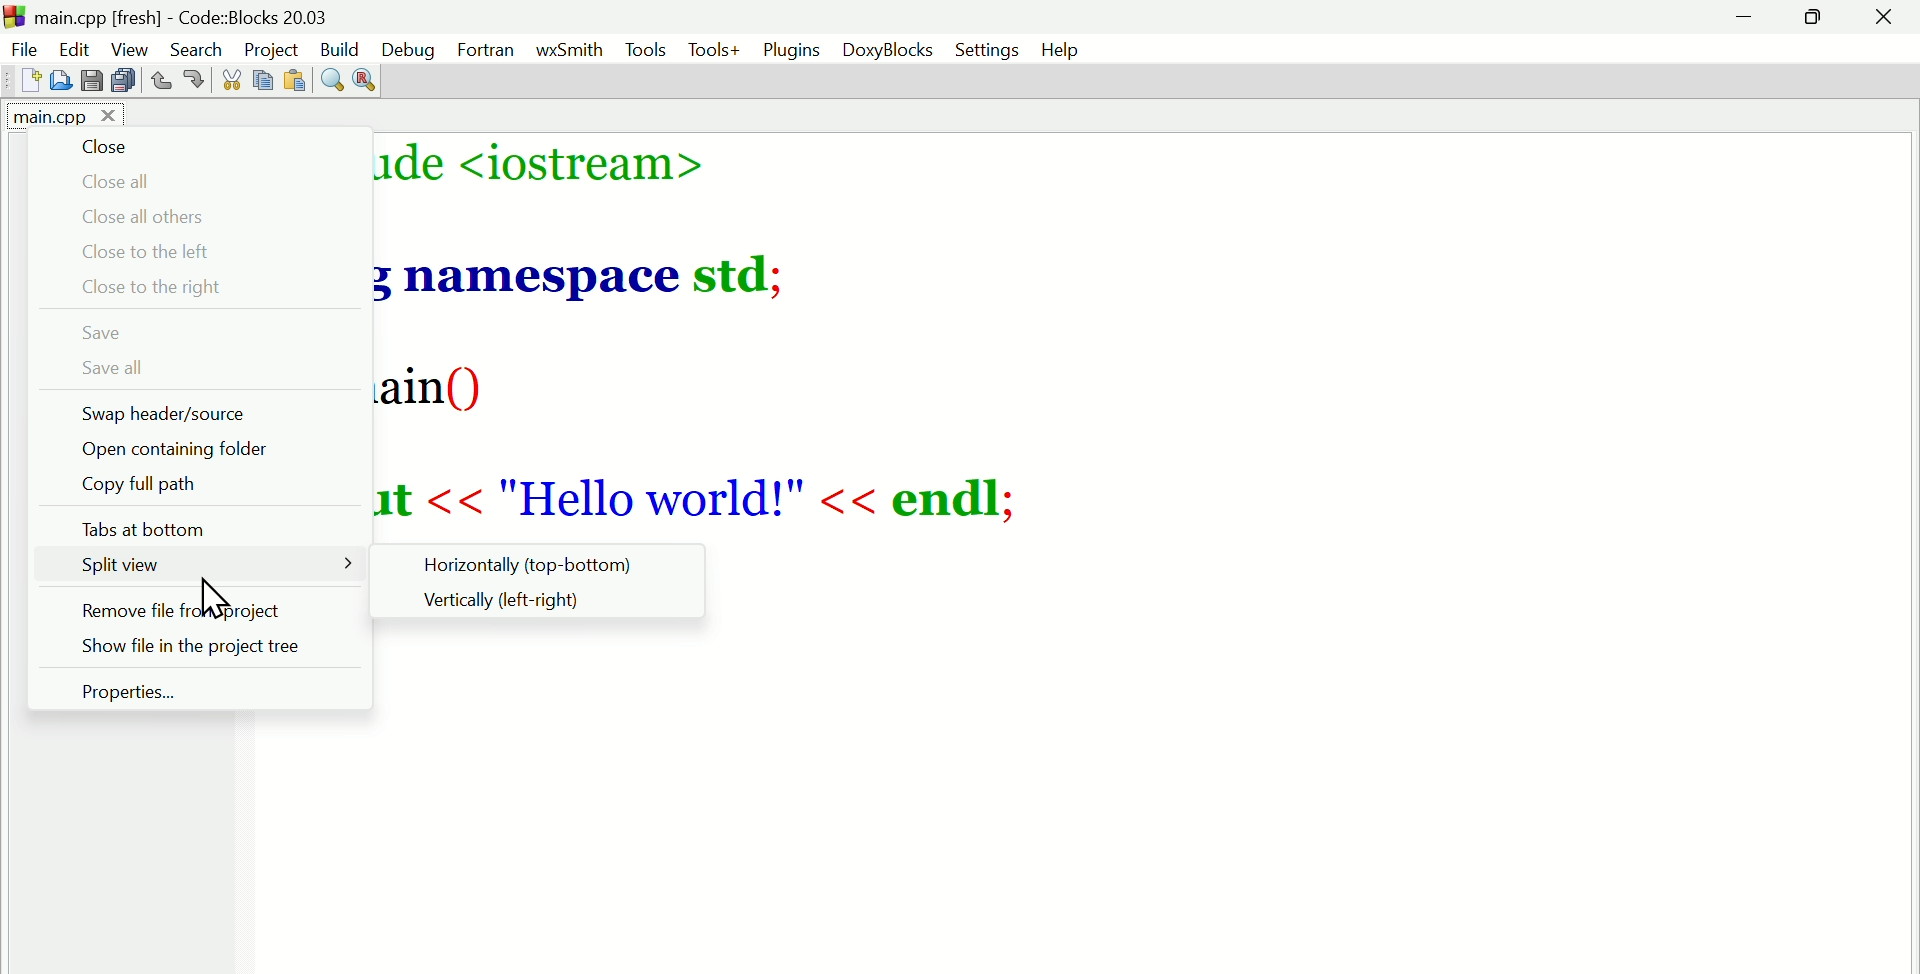  What do you see at coordinates (265, 78) in the screenshot?
I see `Paste` at bounding box center [265, 78].